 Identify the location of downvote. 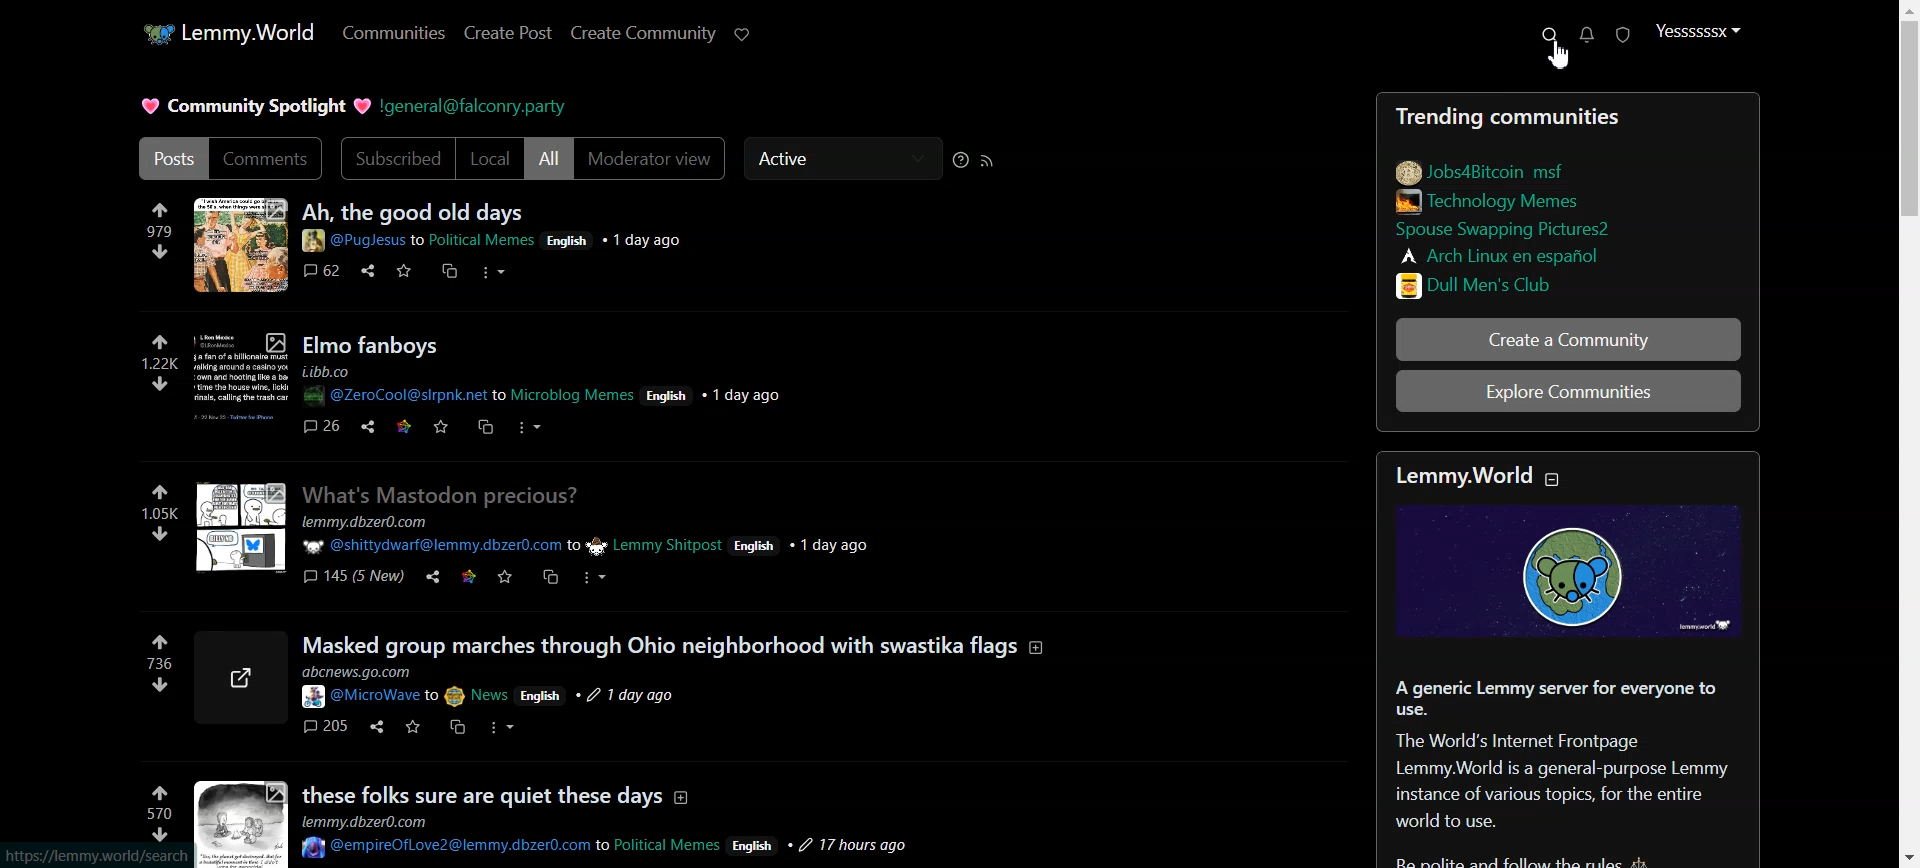
(159, 250).